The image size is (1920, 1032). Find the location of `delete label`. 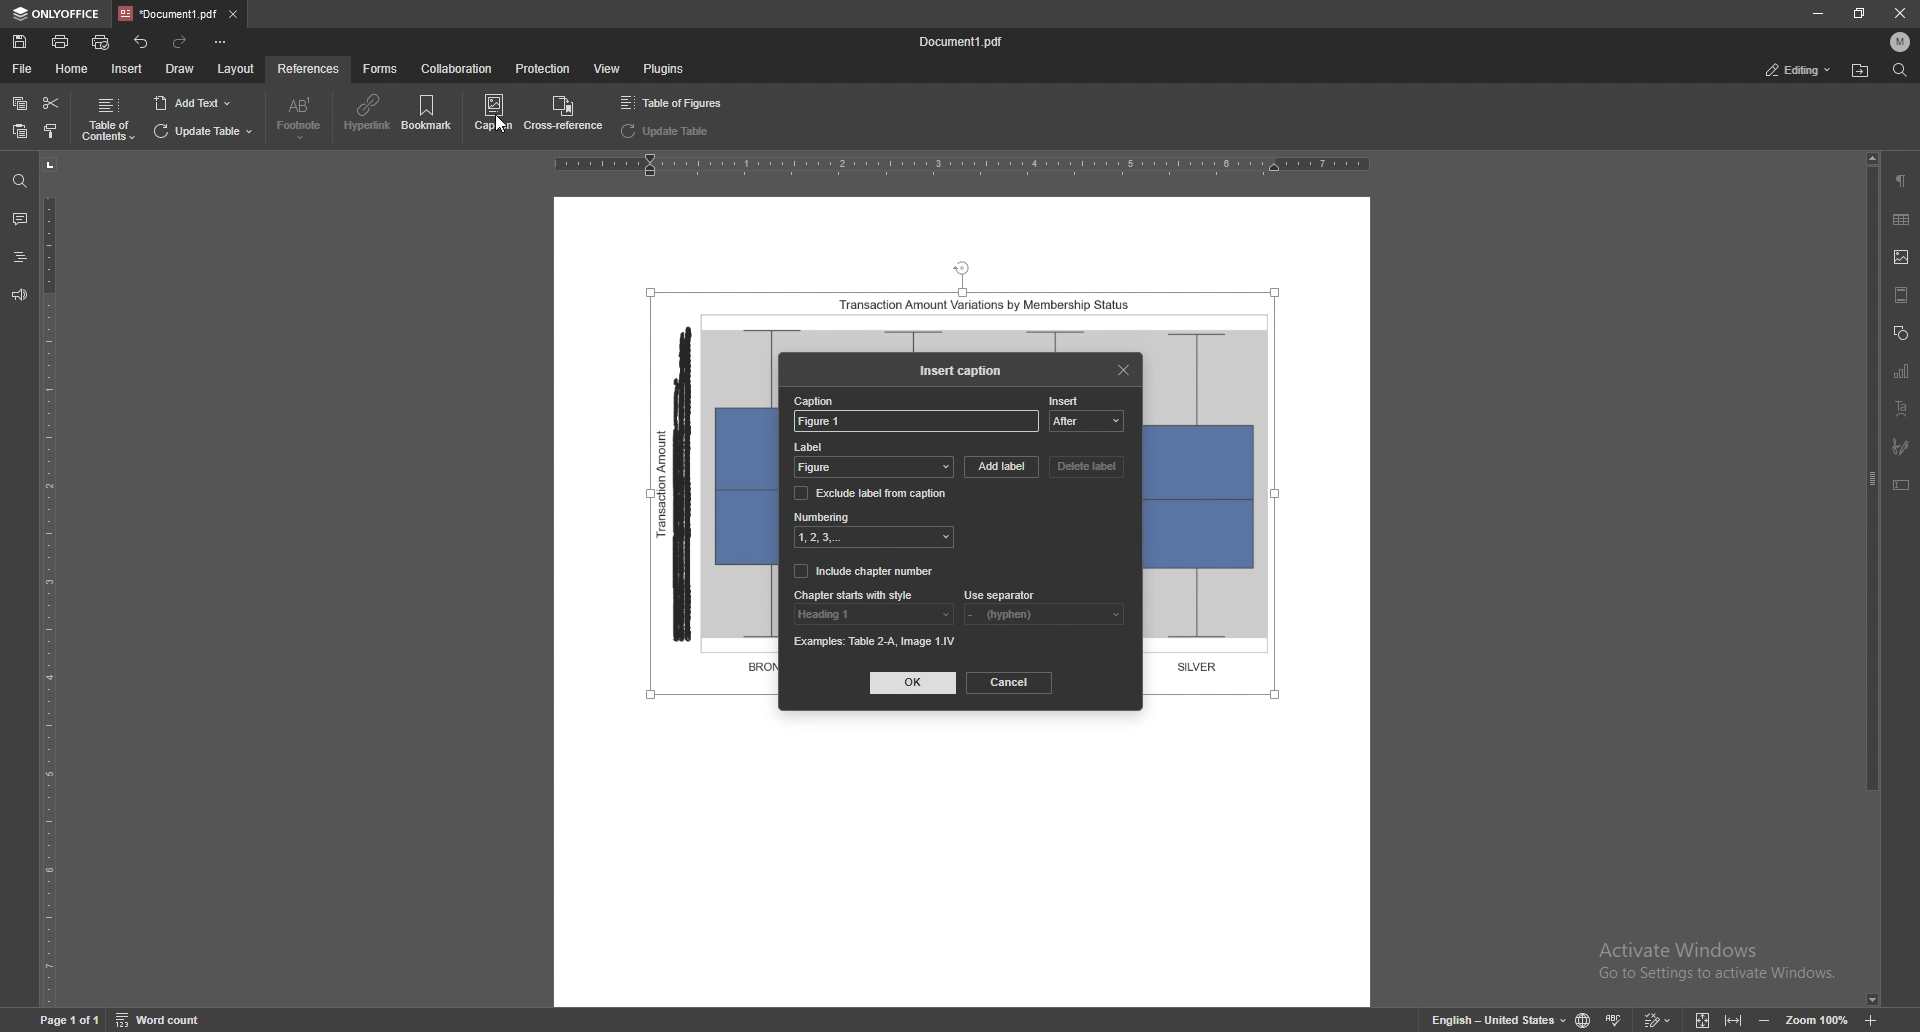

delete label is located at coordinates (1088, 466).